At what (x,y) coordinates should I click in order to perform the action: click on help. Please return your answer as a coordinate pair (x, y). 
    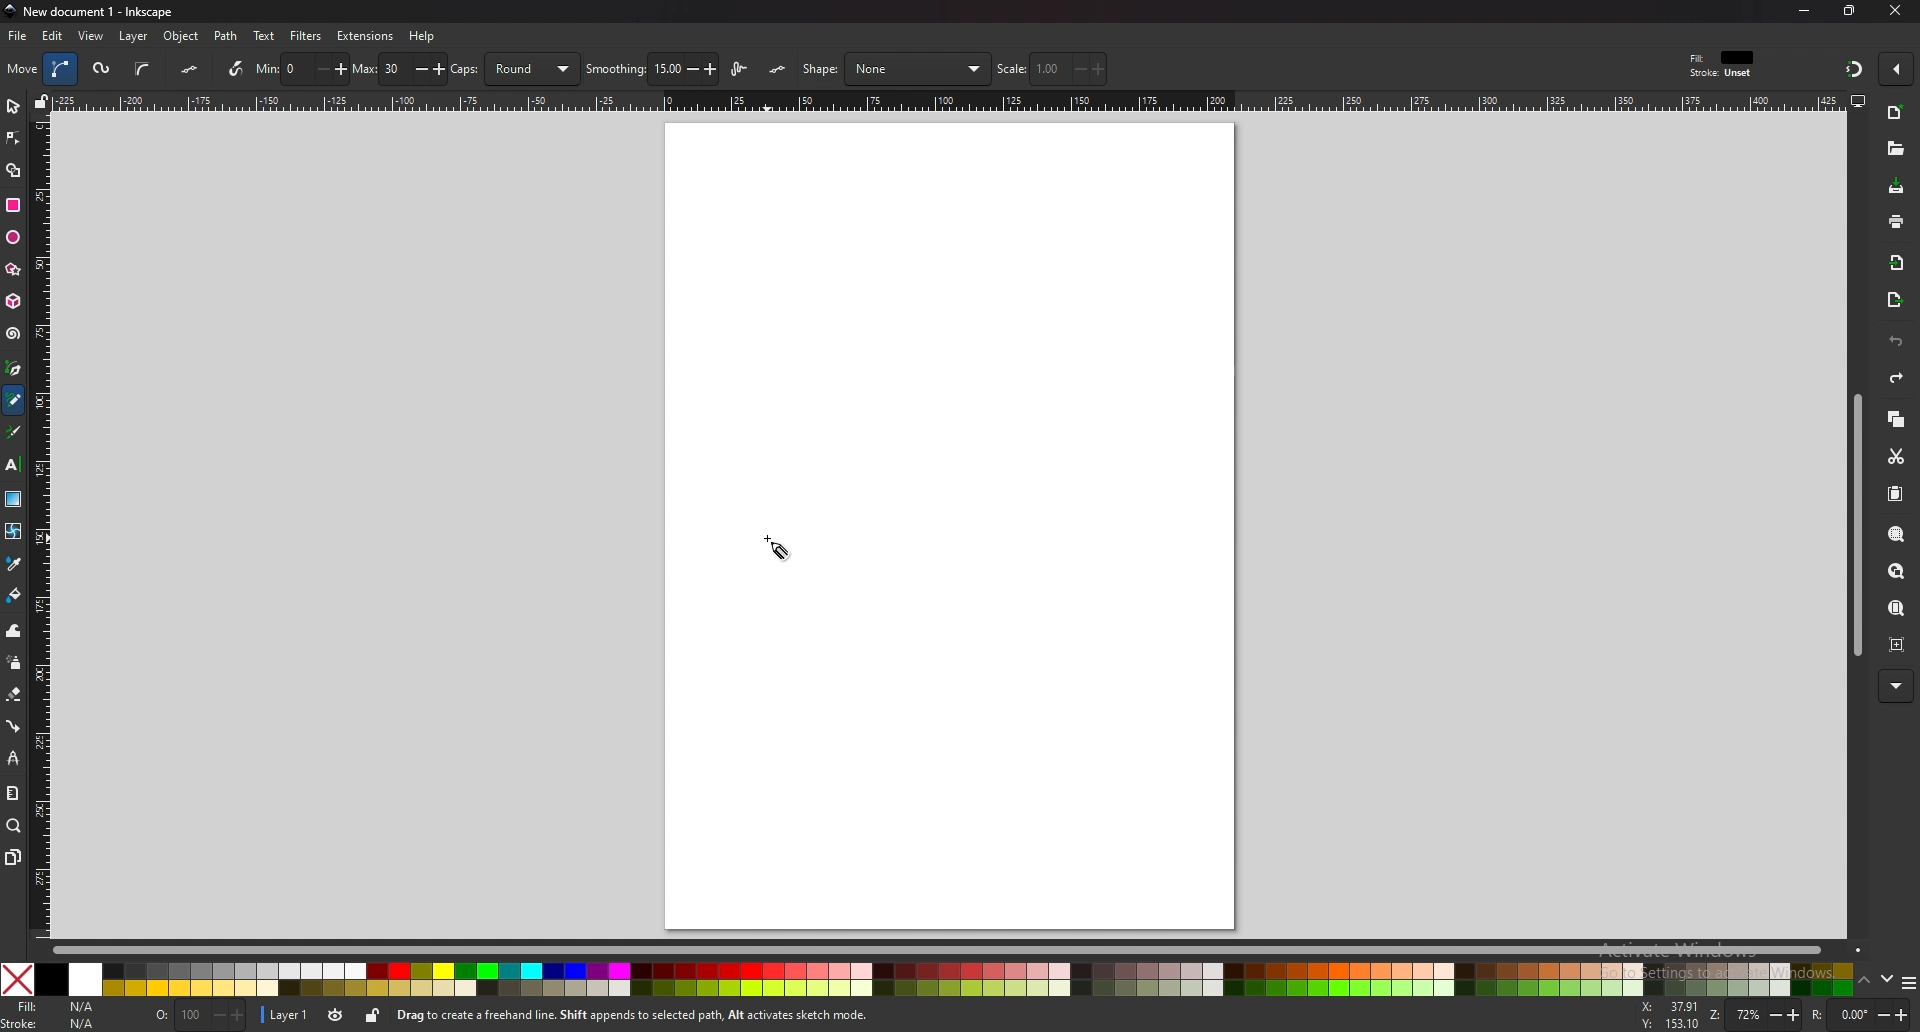
    Looking at the image, I should click on (423, 35).